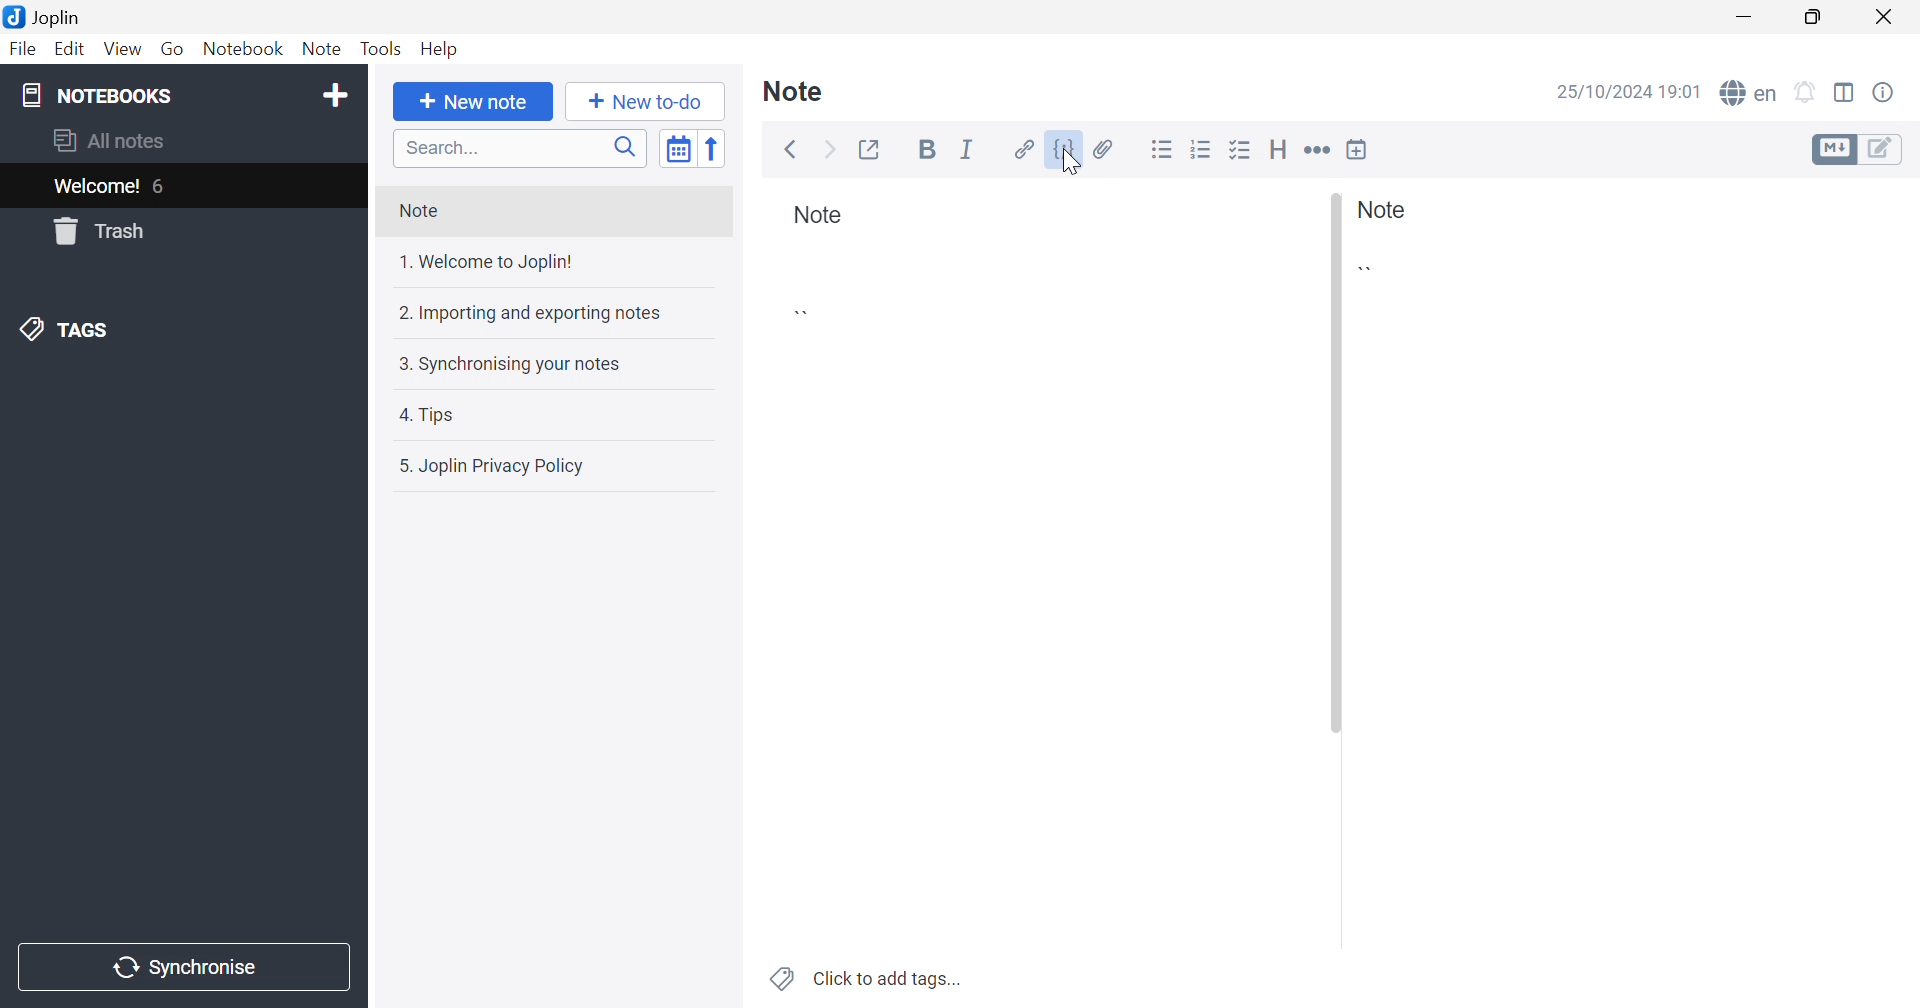  What do you see at coordinates (1605, 93) in the screenshot?
I see `25/10/2024` at bounding box center [1605, 93].